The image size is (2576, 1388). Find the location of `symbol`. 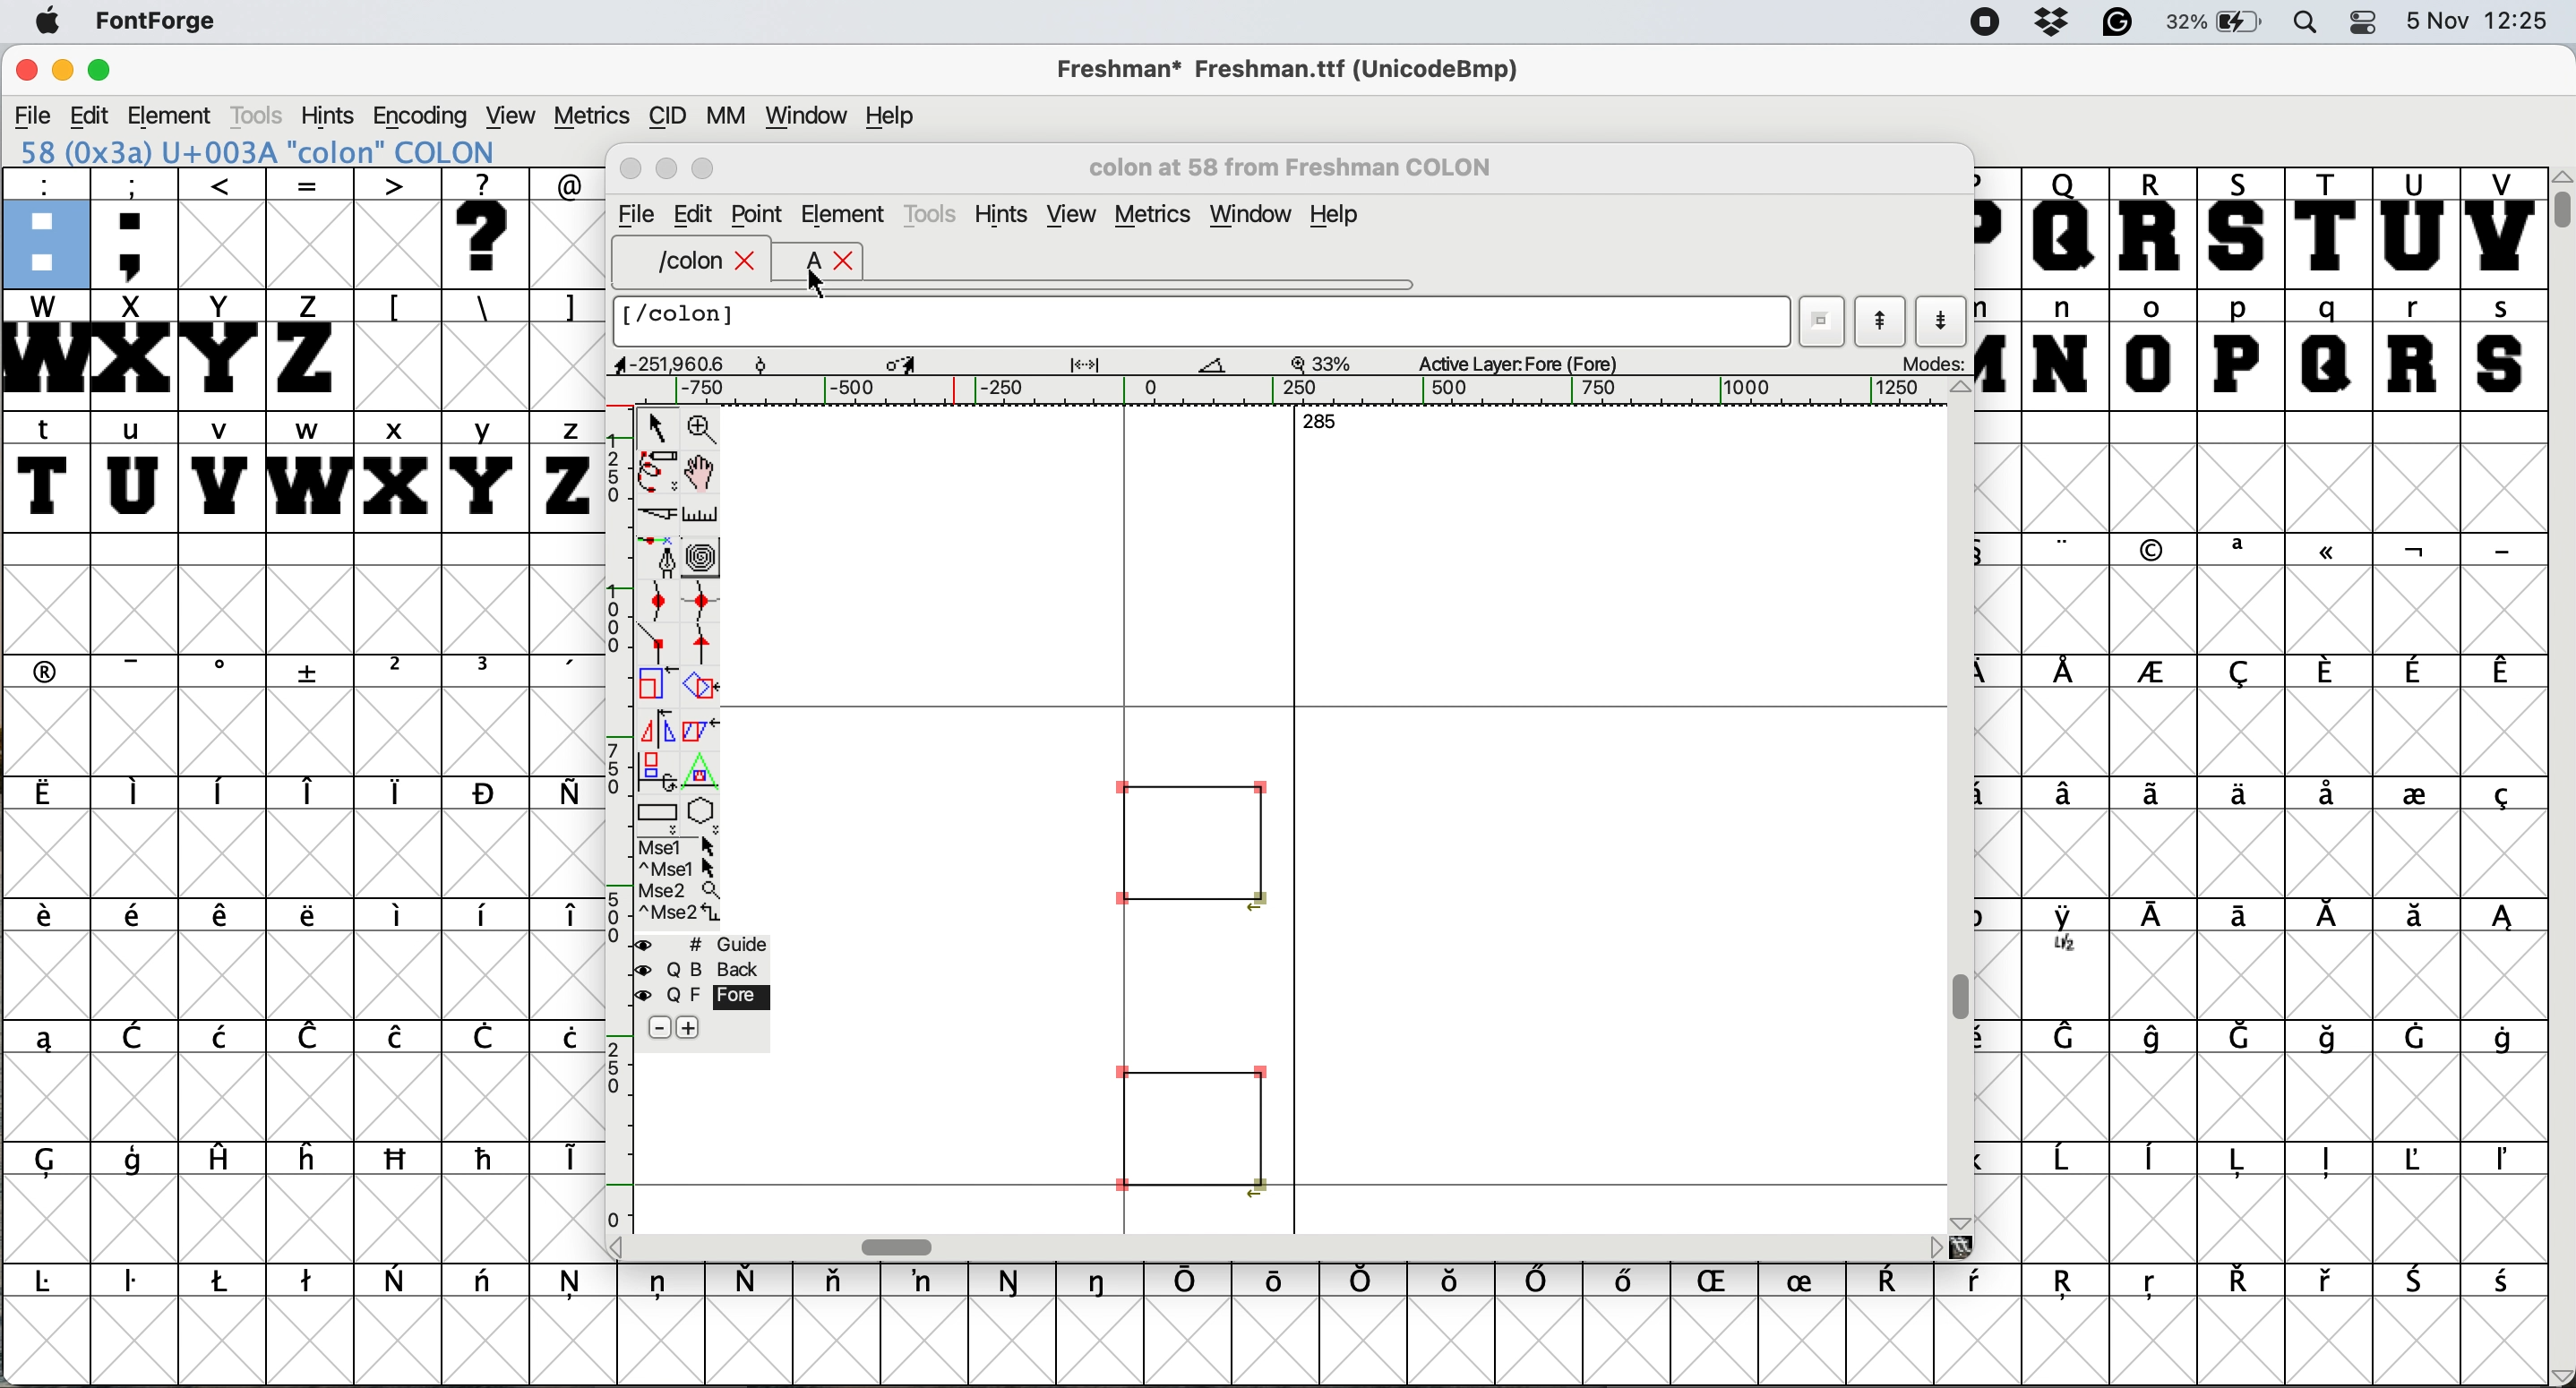

symbol is located at coordinates (2242, 1161).